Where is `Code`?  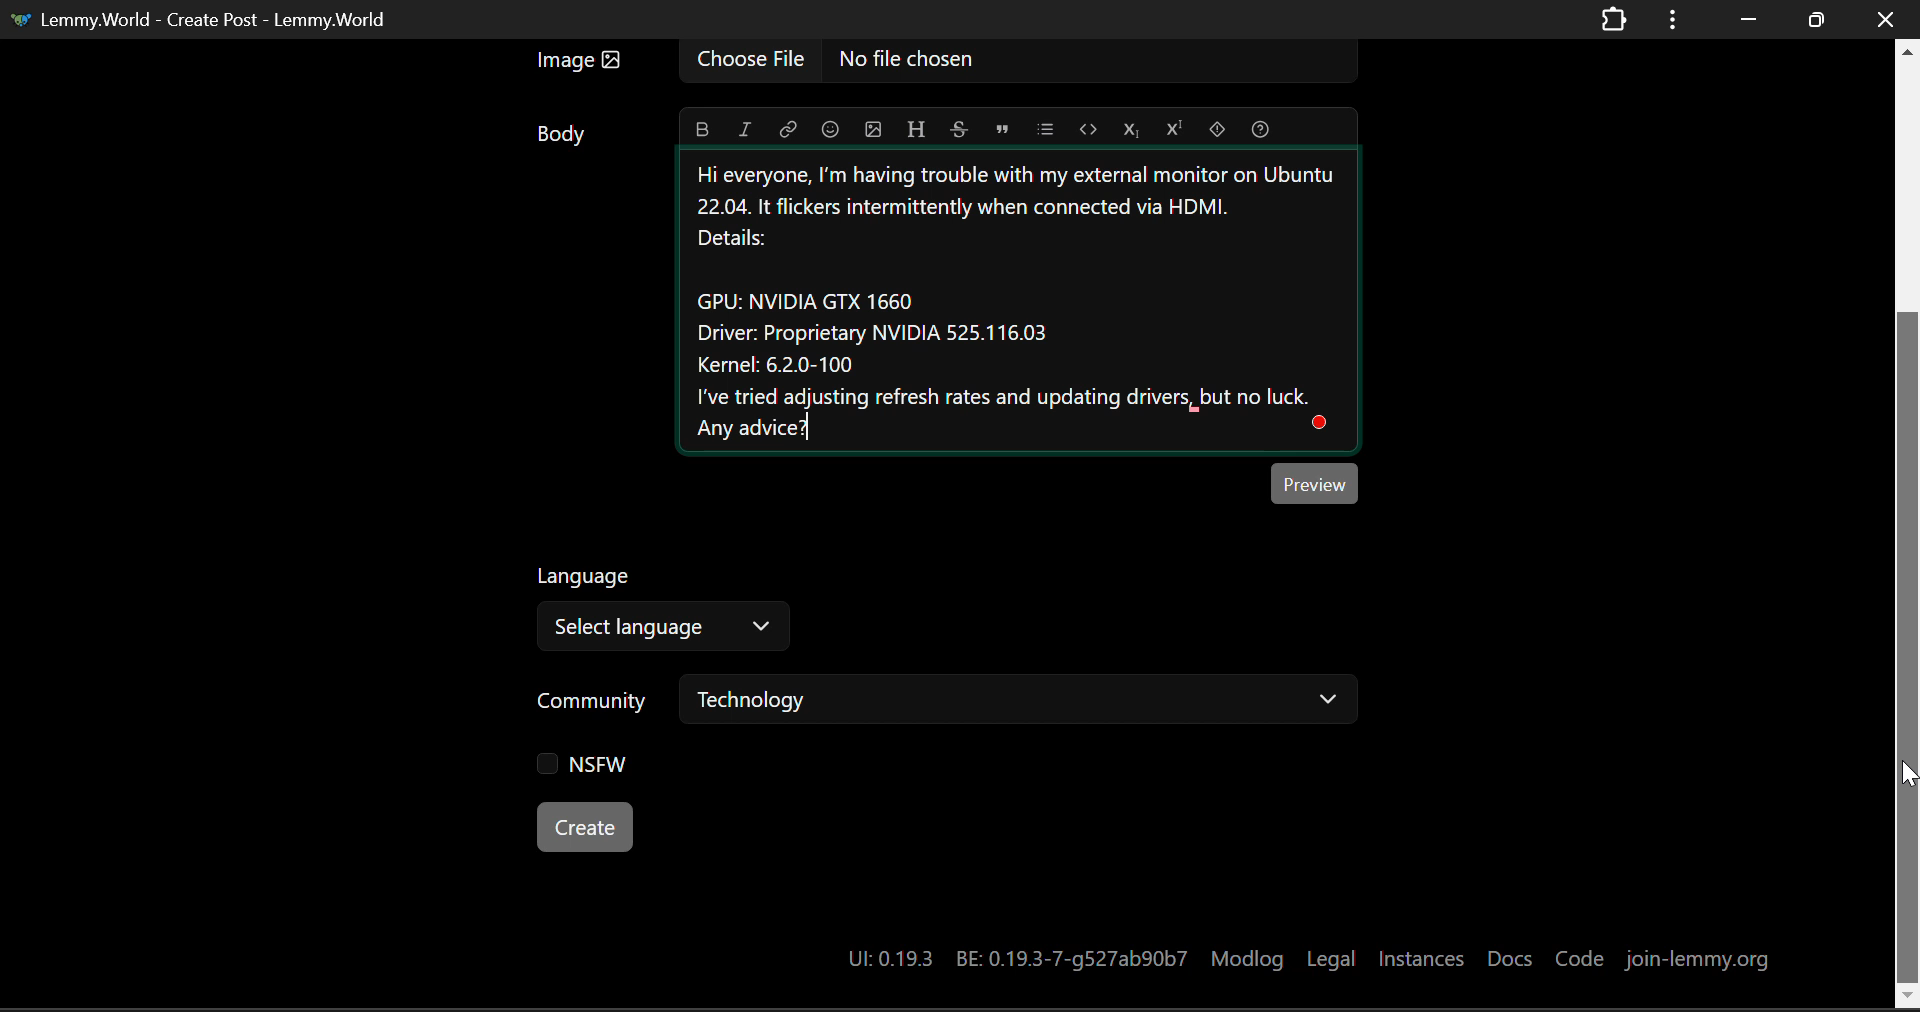
Code is located at coordinates (1579, 956).